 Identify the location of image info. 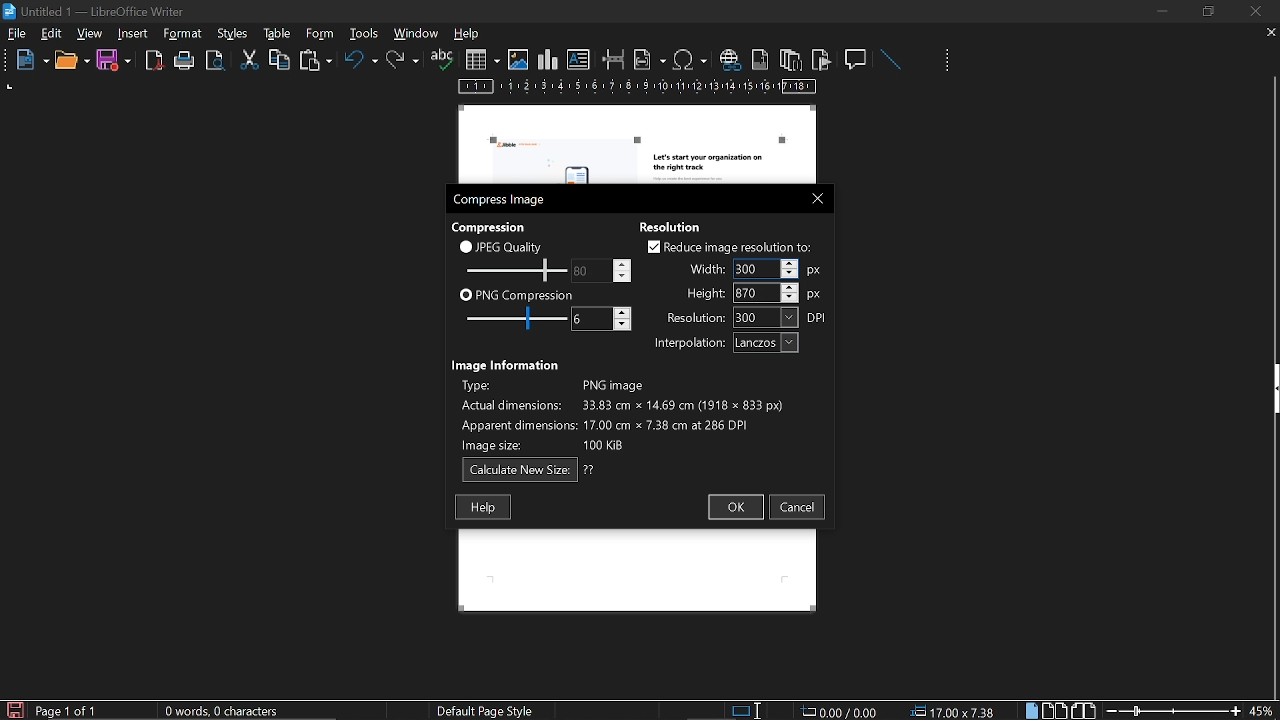
(622, 412).